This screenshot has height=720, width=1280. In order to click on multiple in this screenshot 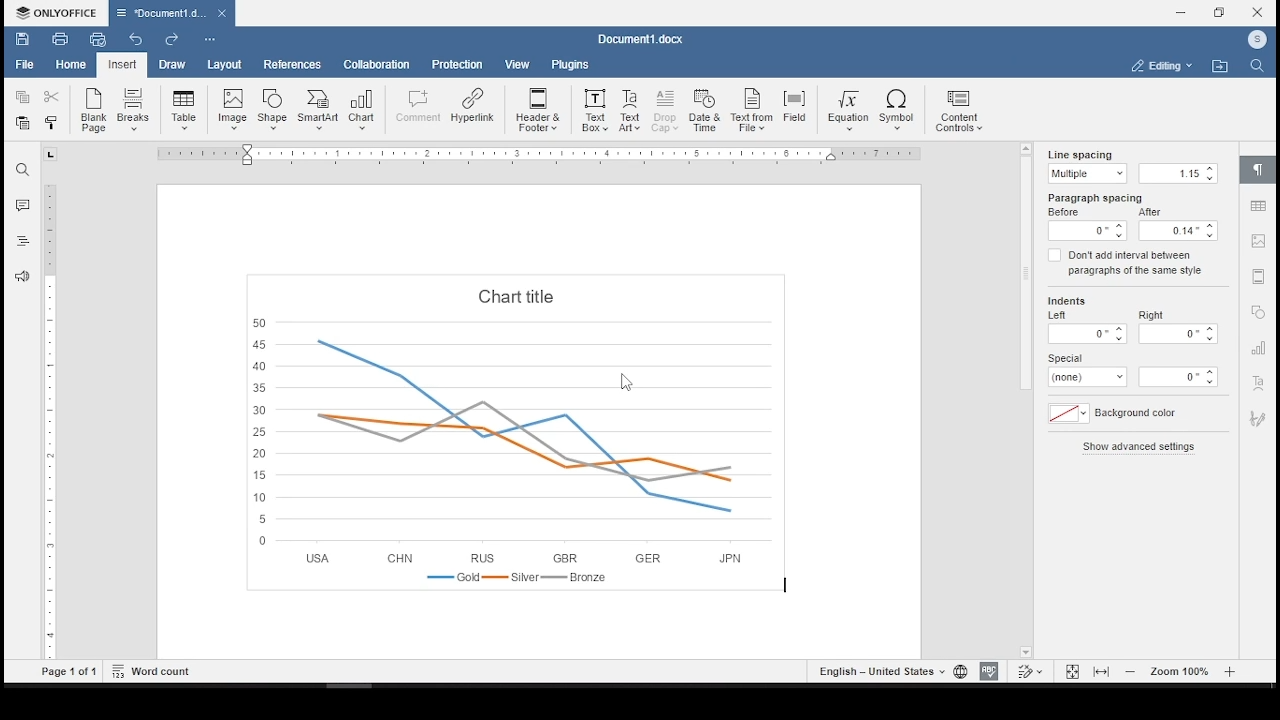, I will do `click(1084, 175)`.